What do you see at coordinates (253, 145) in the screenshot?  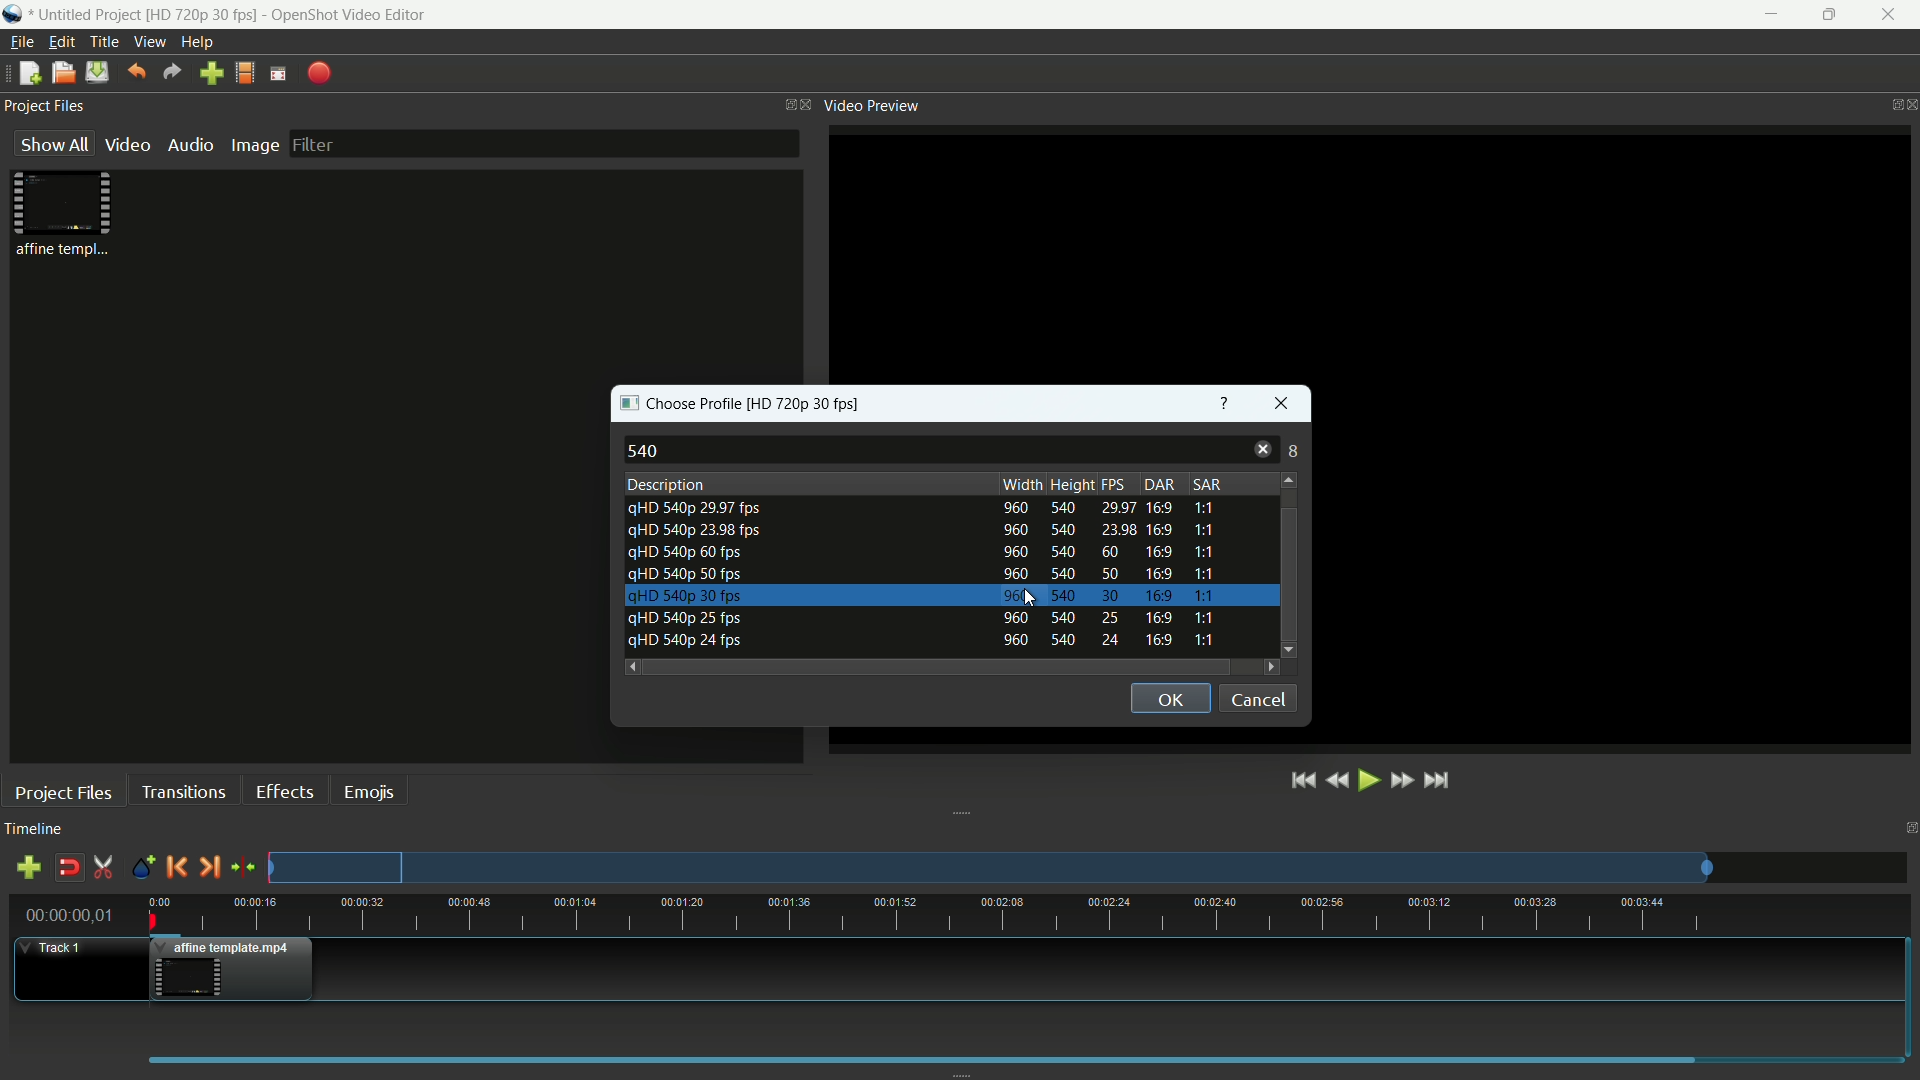 I see `image` at bounding box center [253, 145].